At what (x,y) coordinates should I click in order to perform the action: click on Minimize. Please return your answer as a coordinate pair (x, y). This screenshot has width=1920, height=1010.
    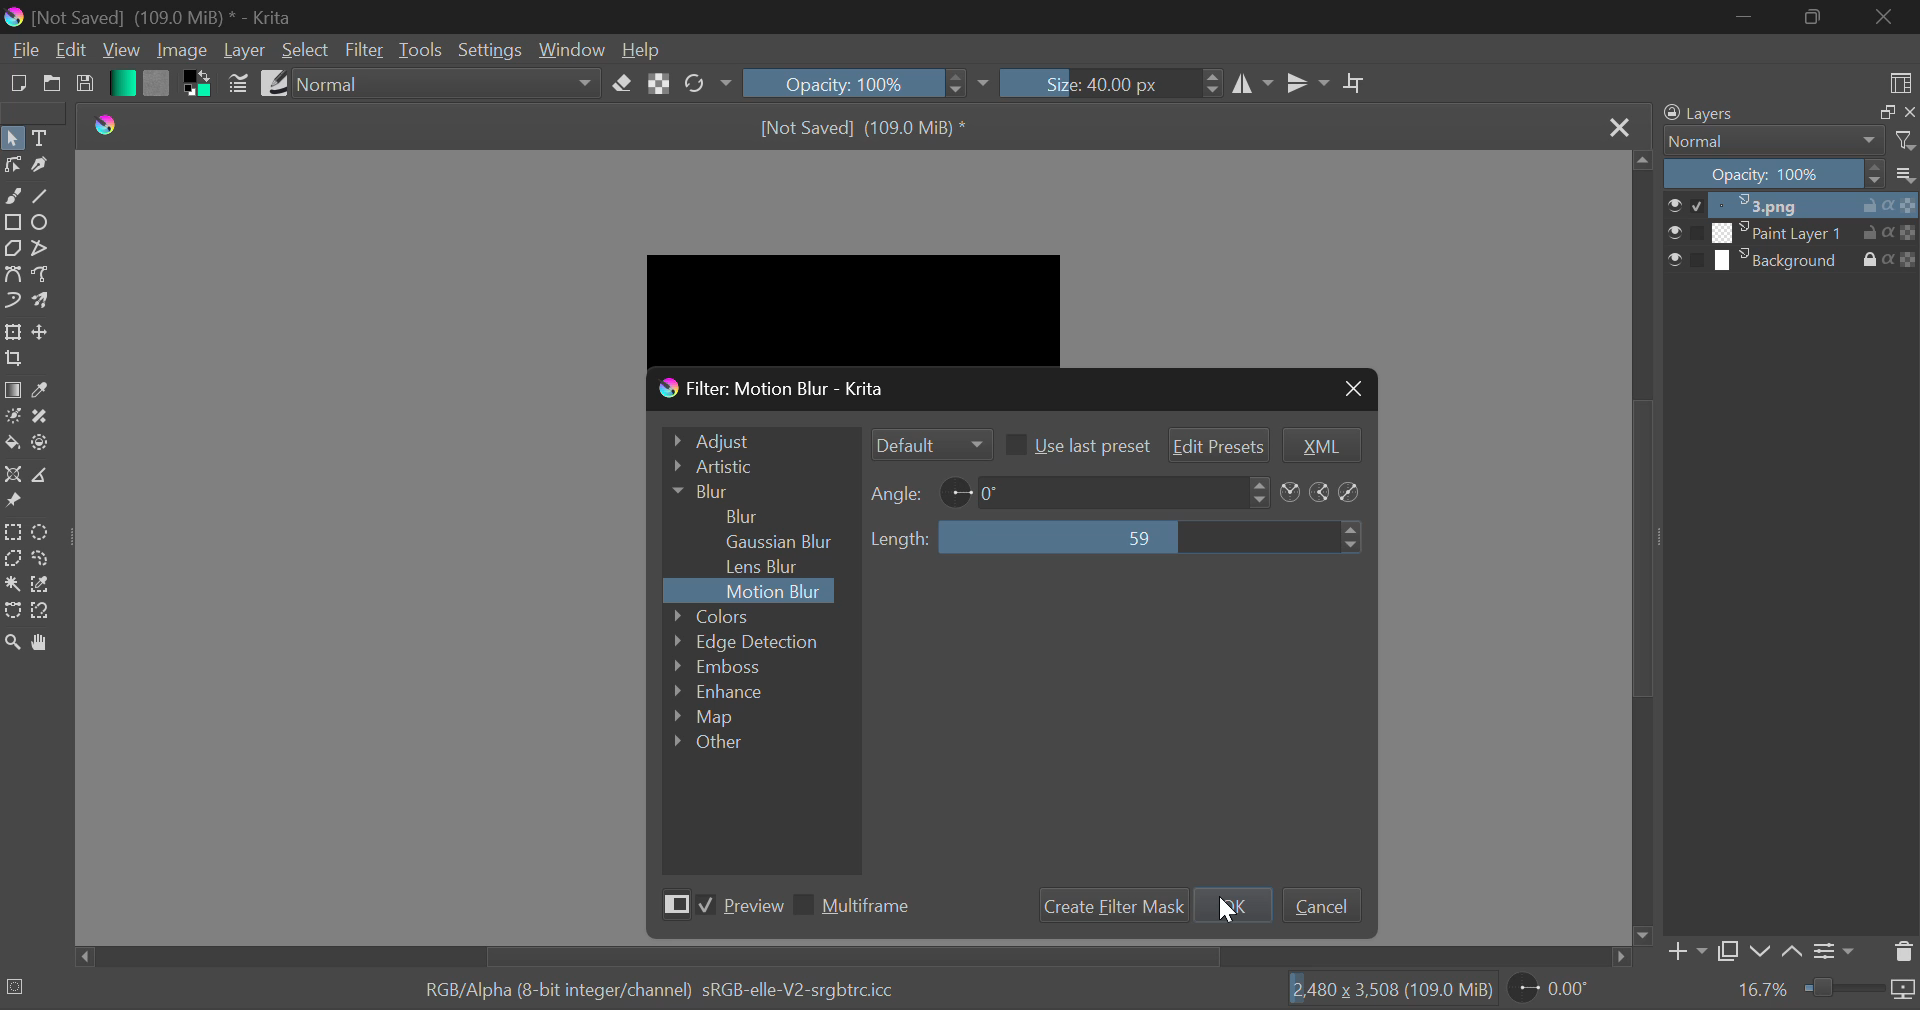
    Looking at the image, I should click on (1812, 17).